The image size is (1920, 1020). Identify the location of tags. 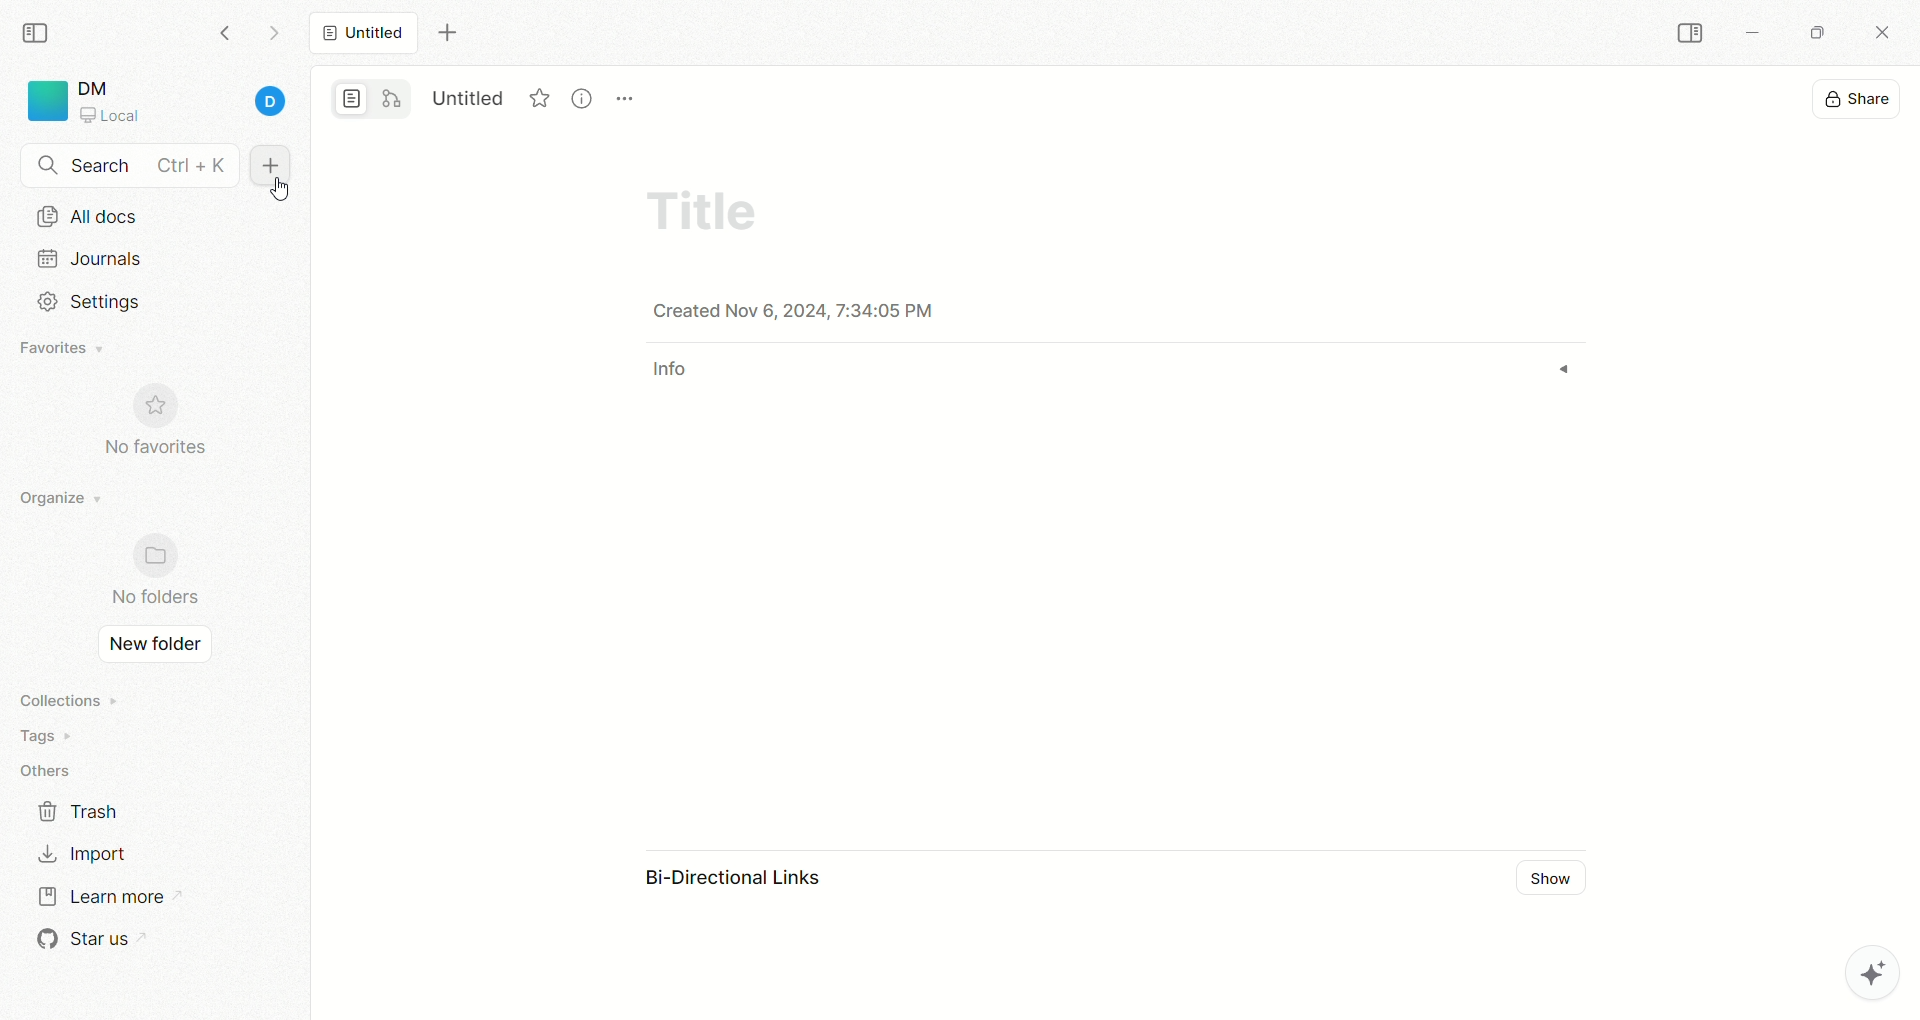
(40, 736).